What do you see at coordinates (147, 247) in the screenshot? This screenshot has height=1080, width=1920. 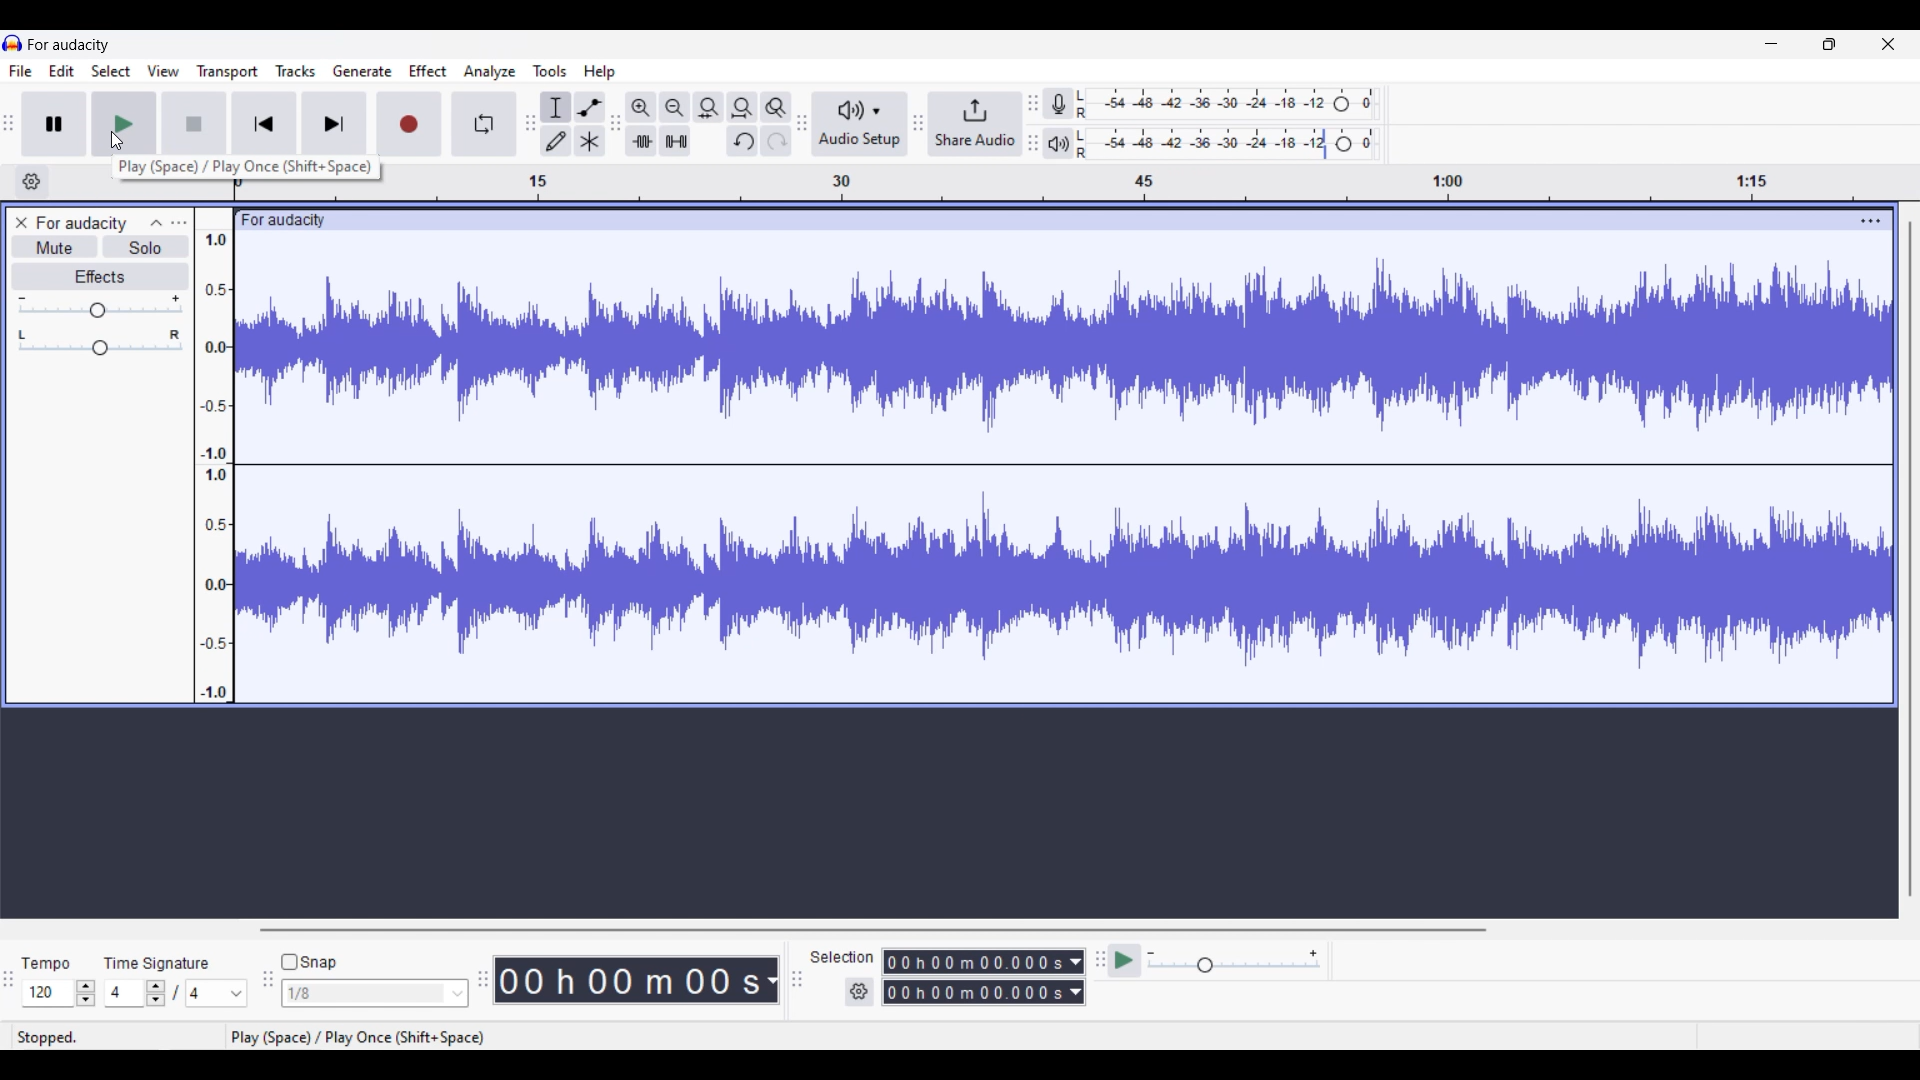 I see `Solo` at bounding box center [147, 247].